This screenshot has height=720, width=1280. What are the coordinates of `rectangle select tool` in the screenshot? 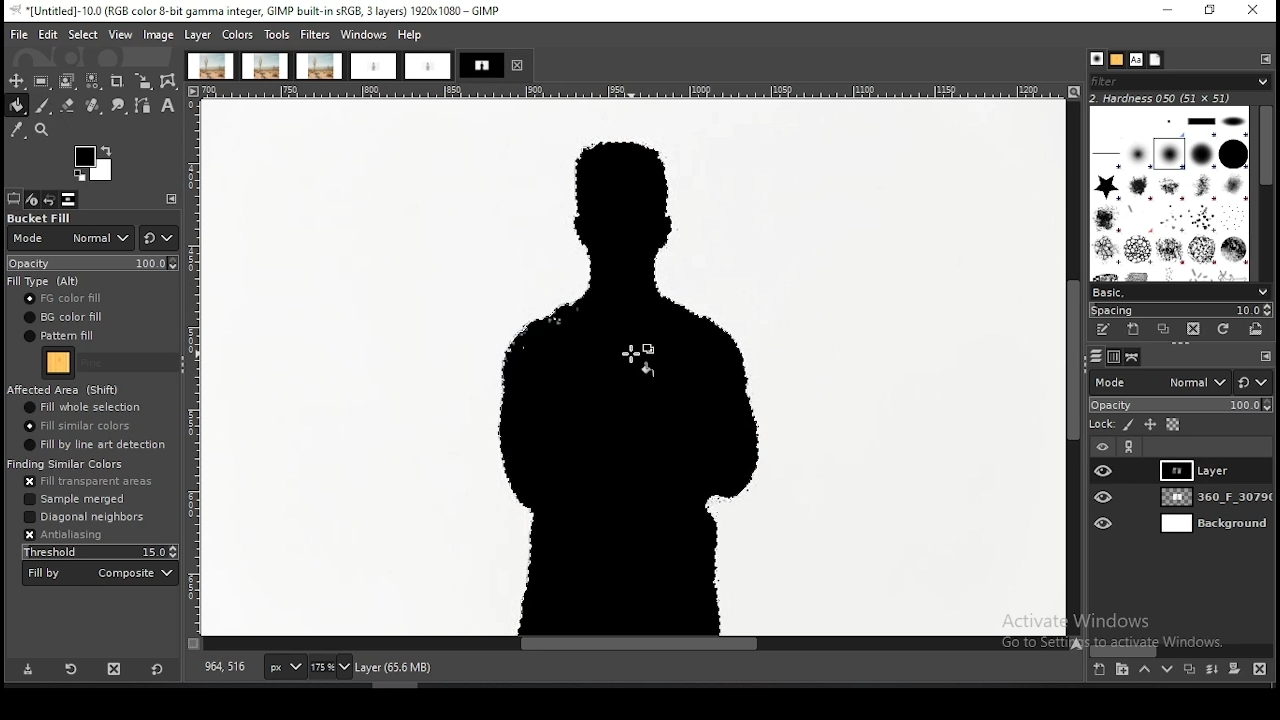 It's located at (41, 81).